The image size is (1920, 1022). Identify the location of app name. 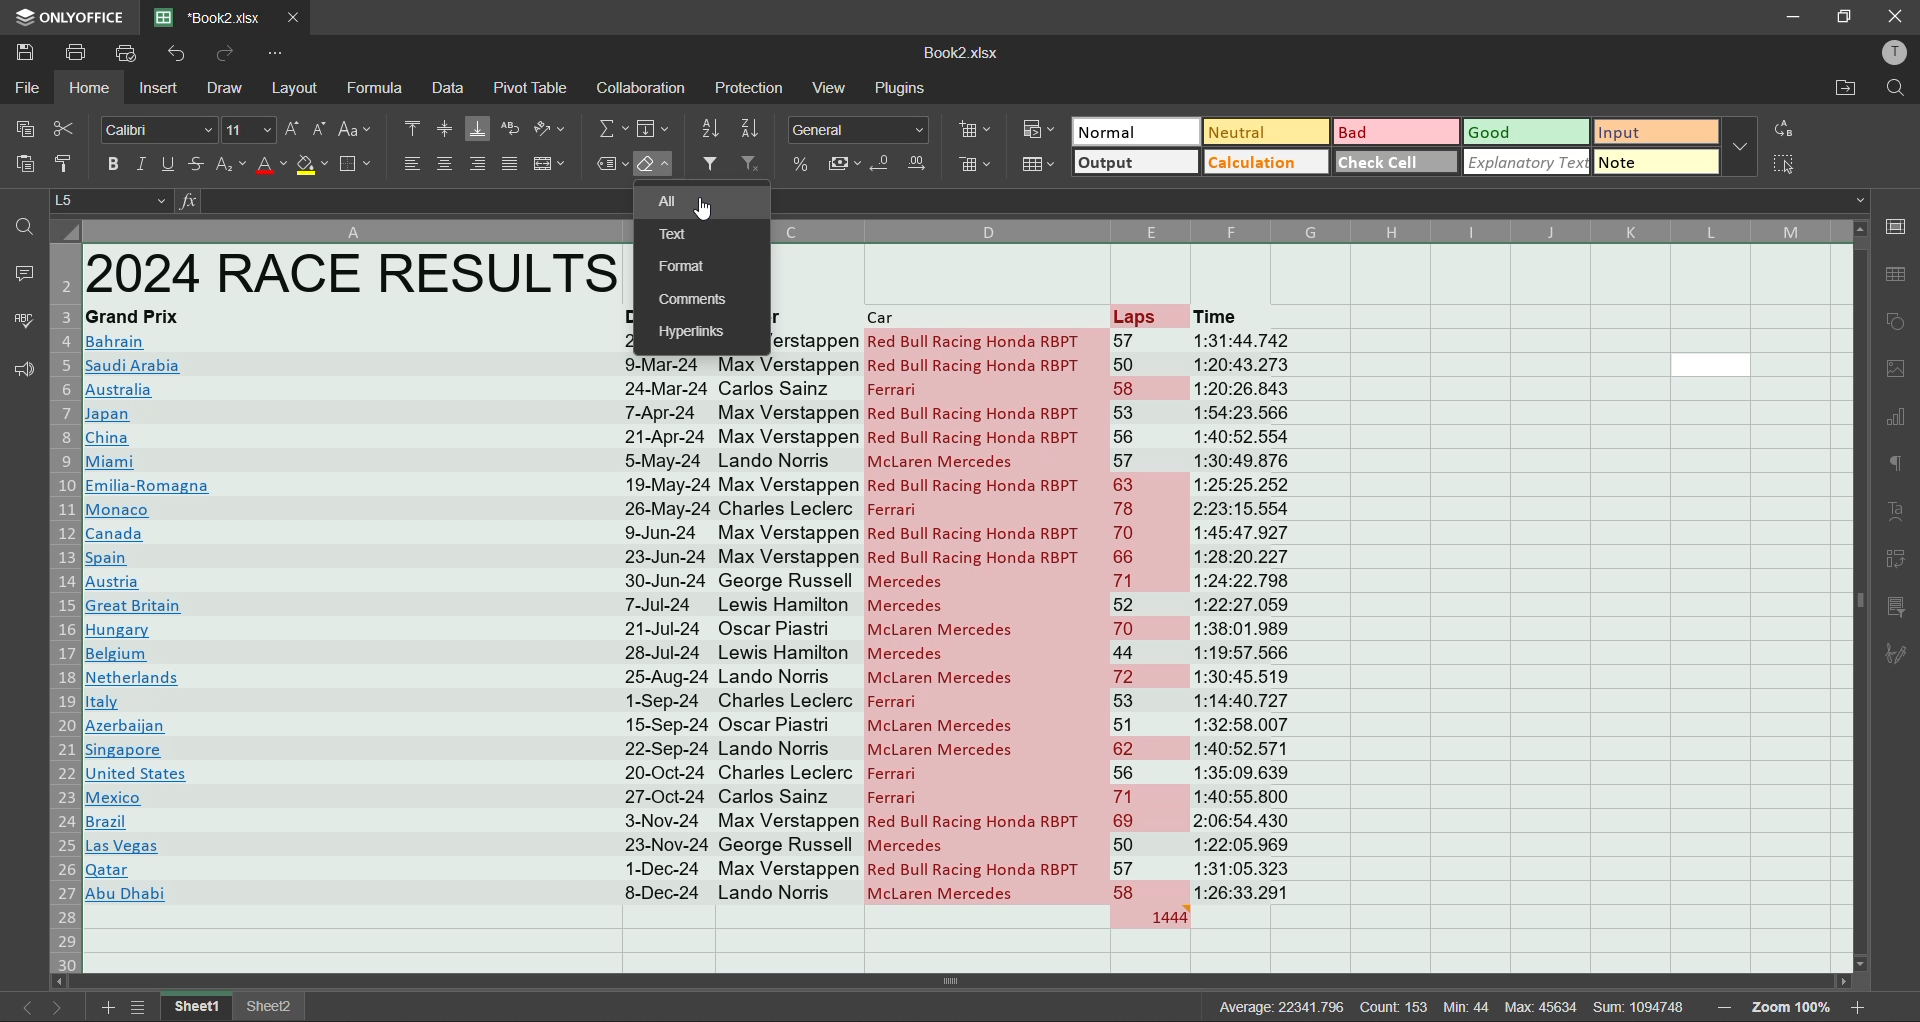
(70, 14).